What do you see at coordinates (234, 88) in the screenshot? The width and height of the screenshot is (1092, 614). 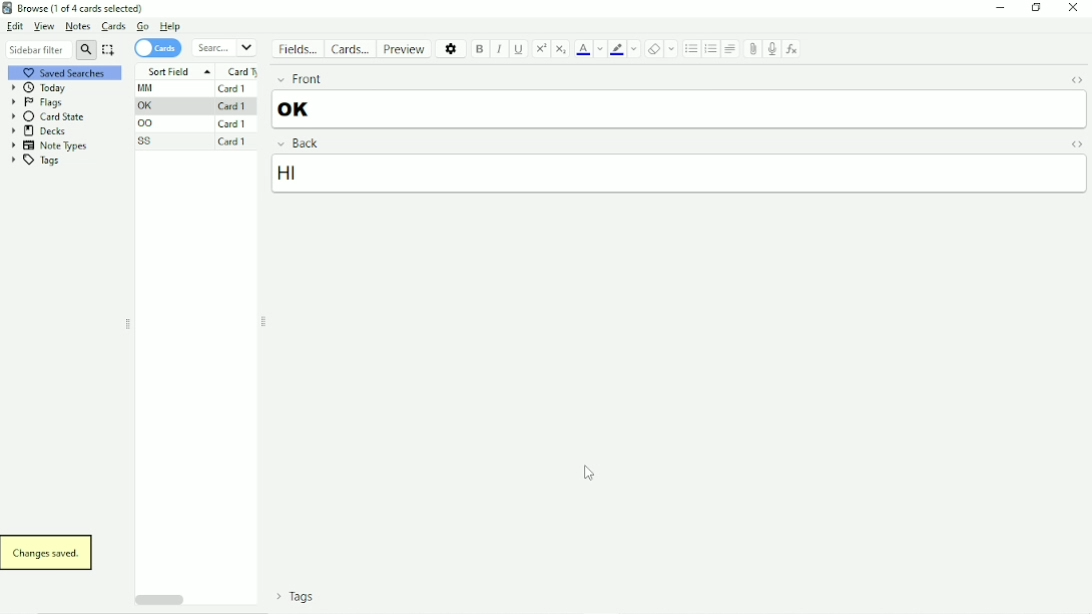 I see `Card 1` at bounding box center [234, 88].